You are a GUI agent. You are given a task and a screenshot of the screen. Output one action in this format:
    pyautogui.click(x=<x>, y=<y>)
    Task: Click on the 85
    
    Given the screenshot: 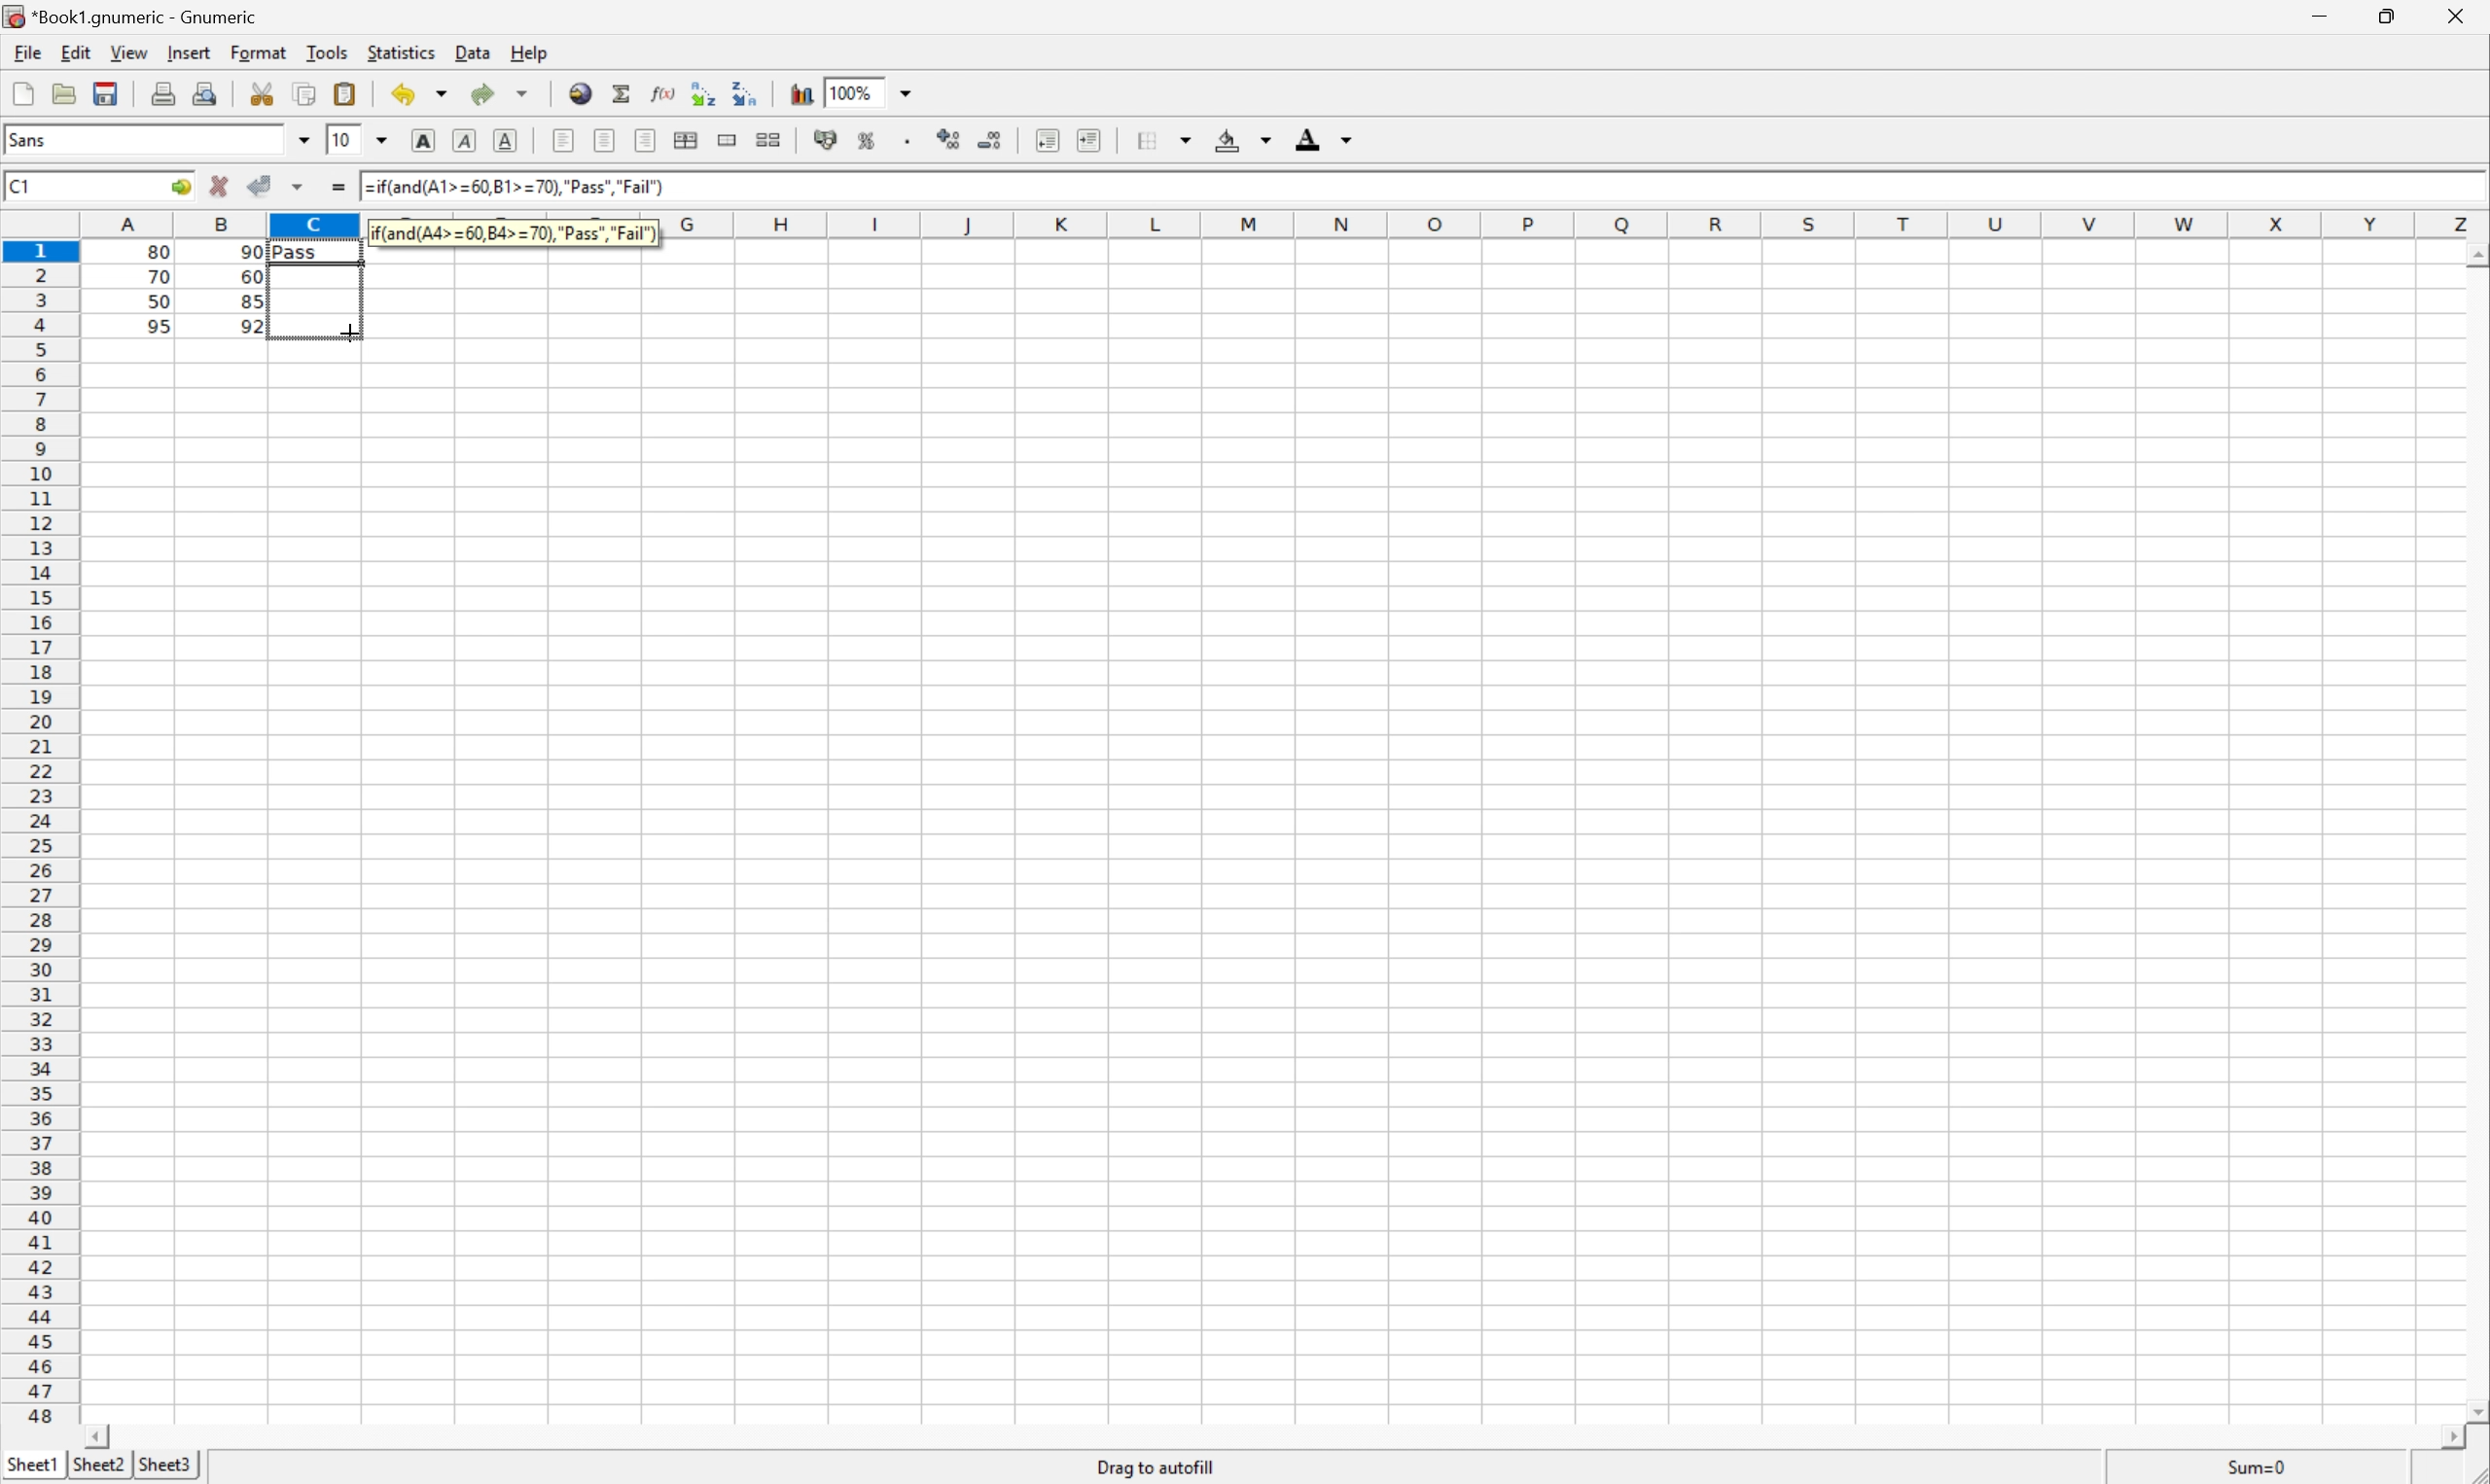 What is the action you would take?
    pyautogui.click(x=251, y=304)
    